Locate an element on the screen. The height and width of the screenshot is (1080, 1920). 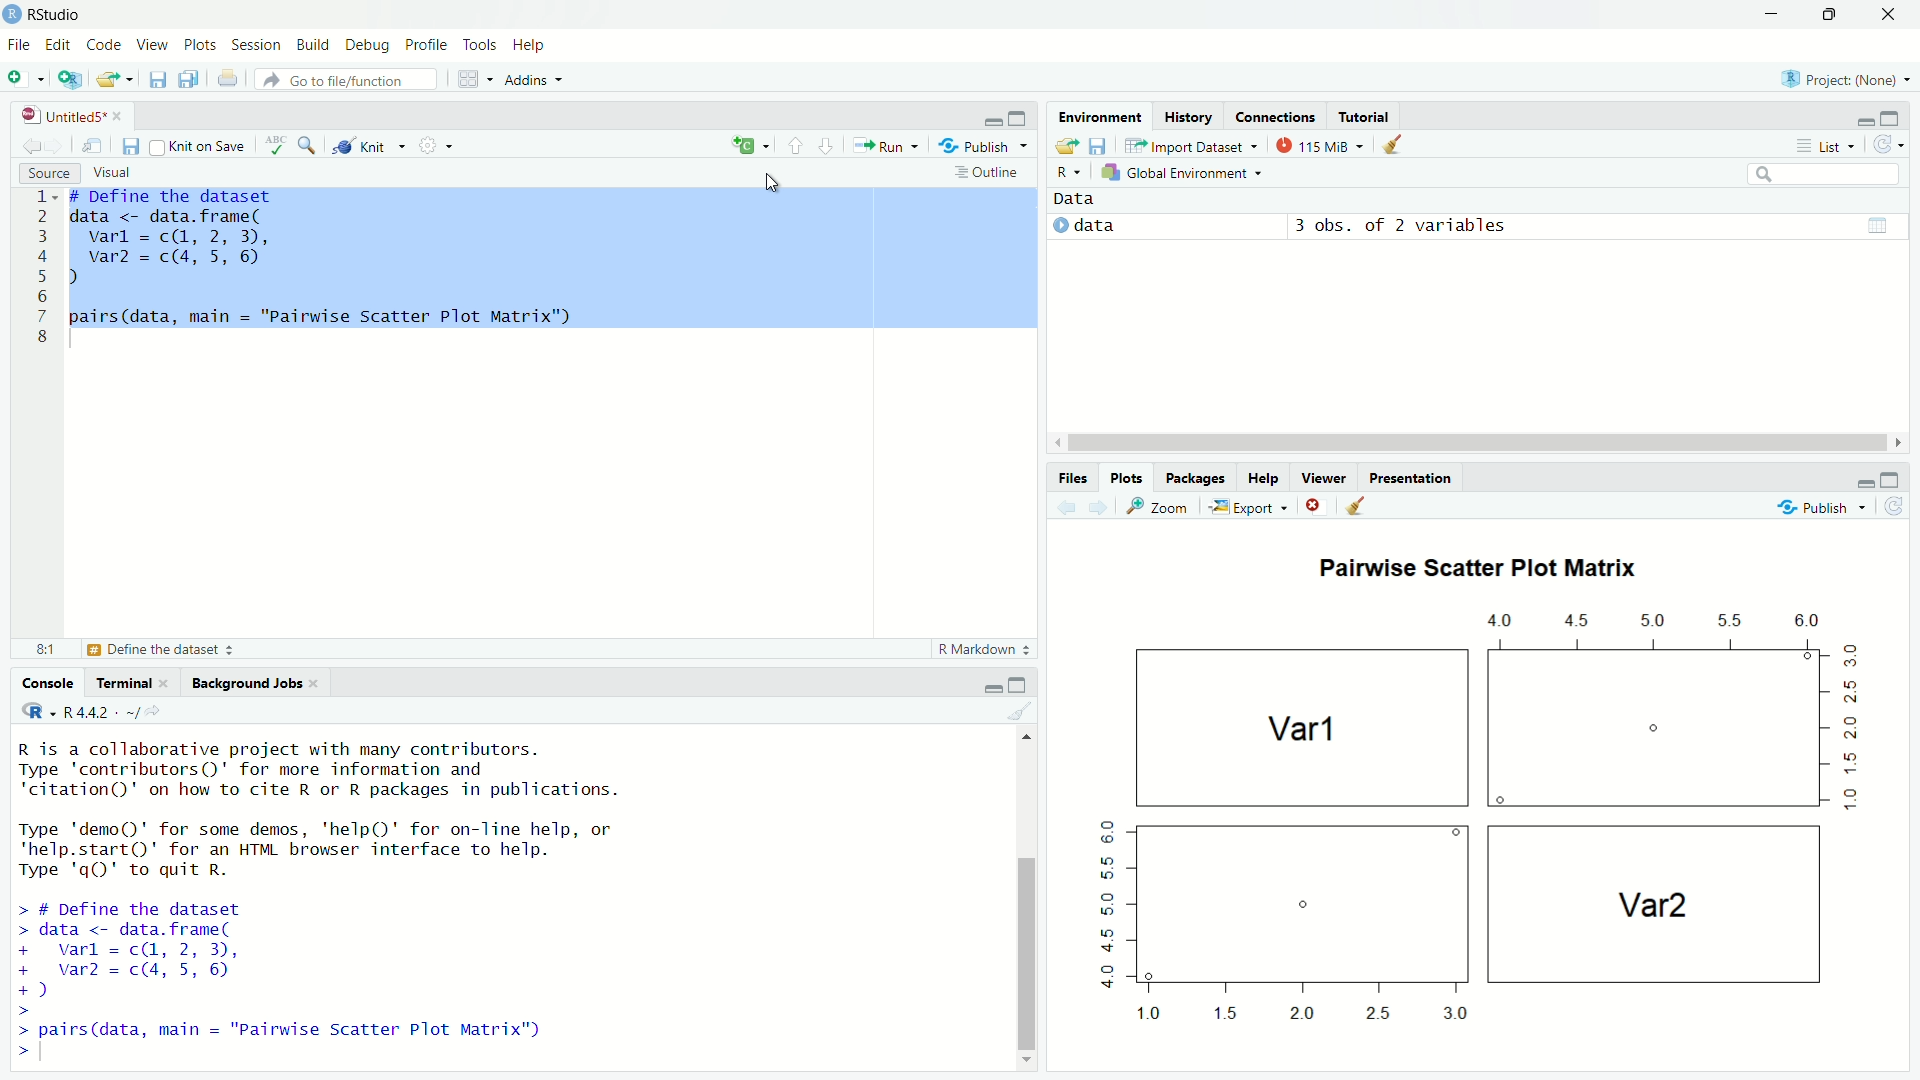
Debug is located at coordinates (369, 46).